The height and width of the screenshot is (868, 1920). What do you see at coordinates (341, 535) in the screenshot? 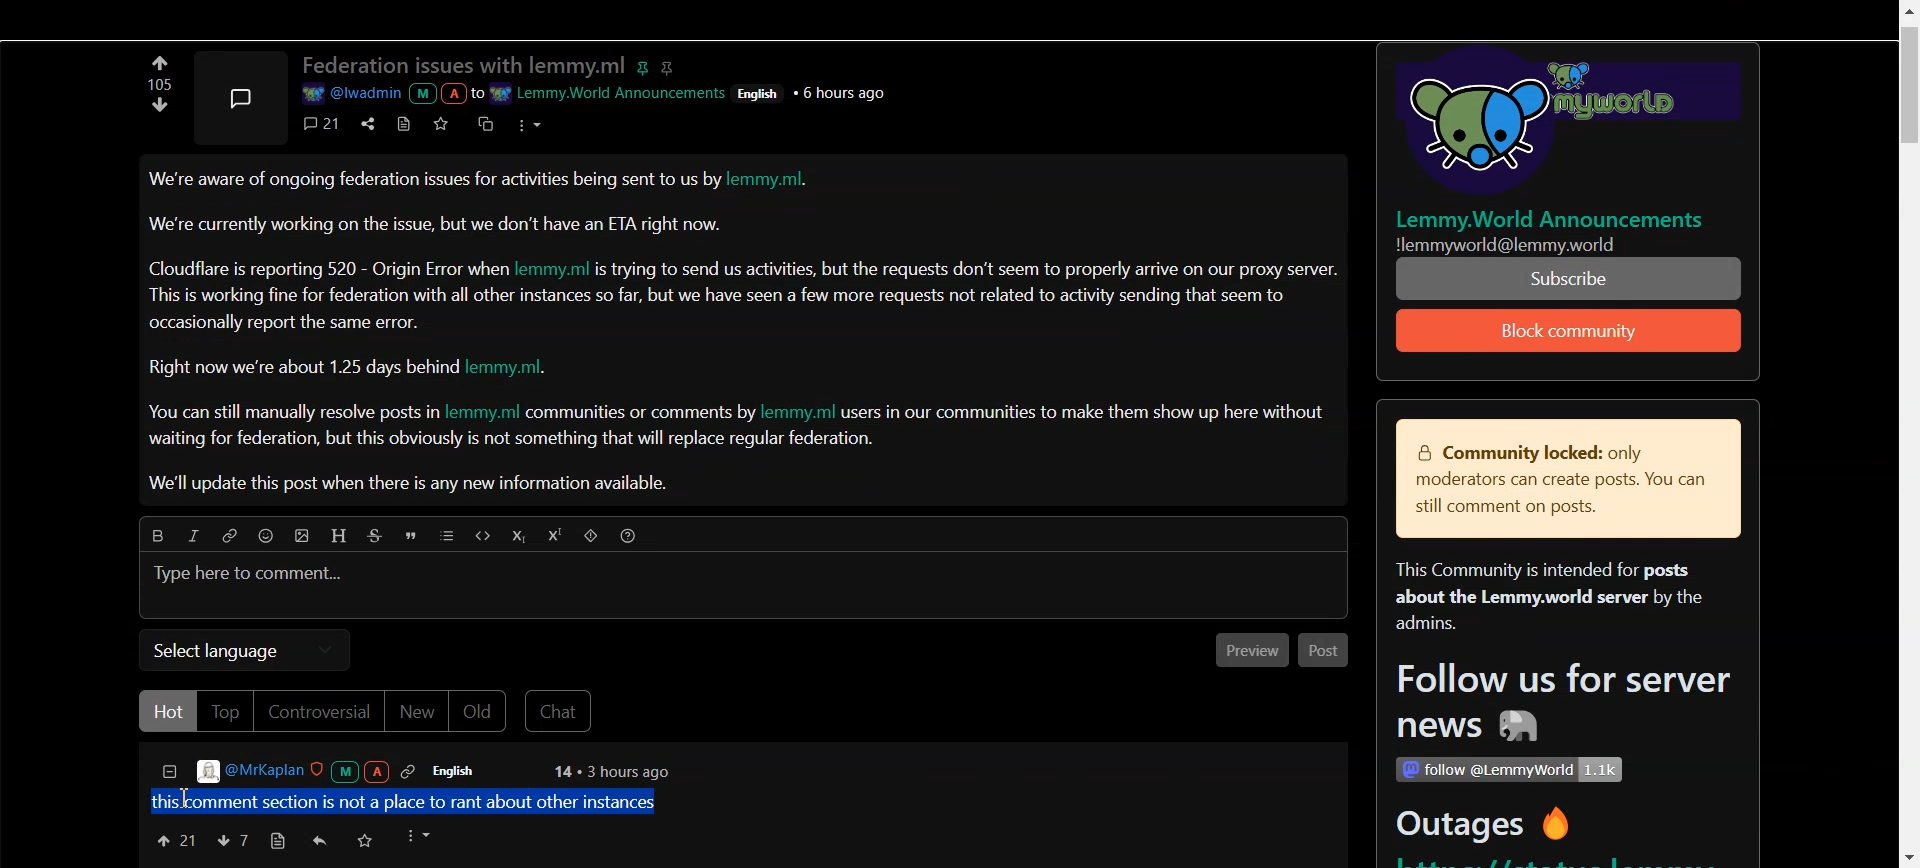
I see `Header` at bounding box center [341, 535].